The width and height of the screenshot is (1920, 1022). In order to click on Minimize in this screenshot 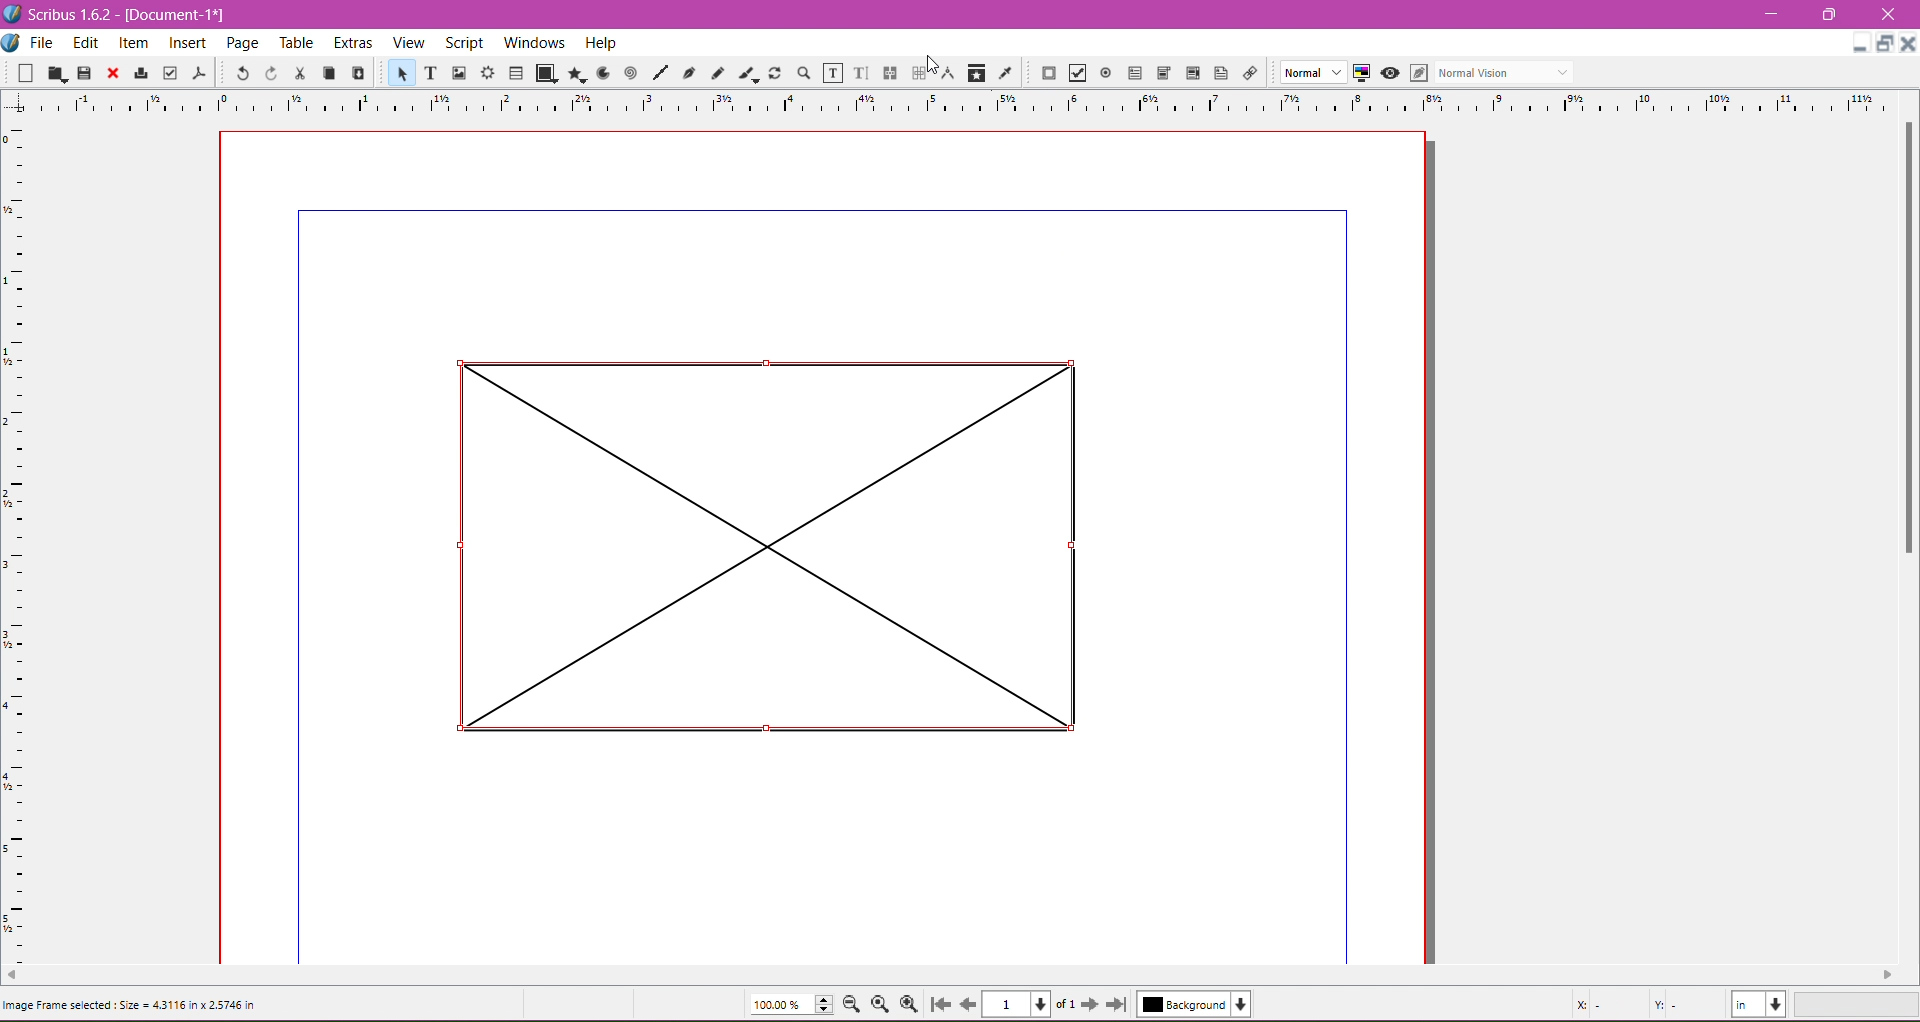, I will do `click(1773, 13)`.